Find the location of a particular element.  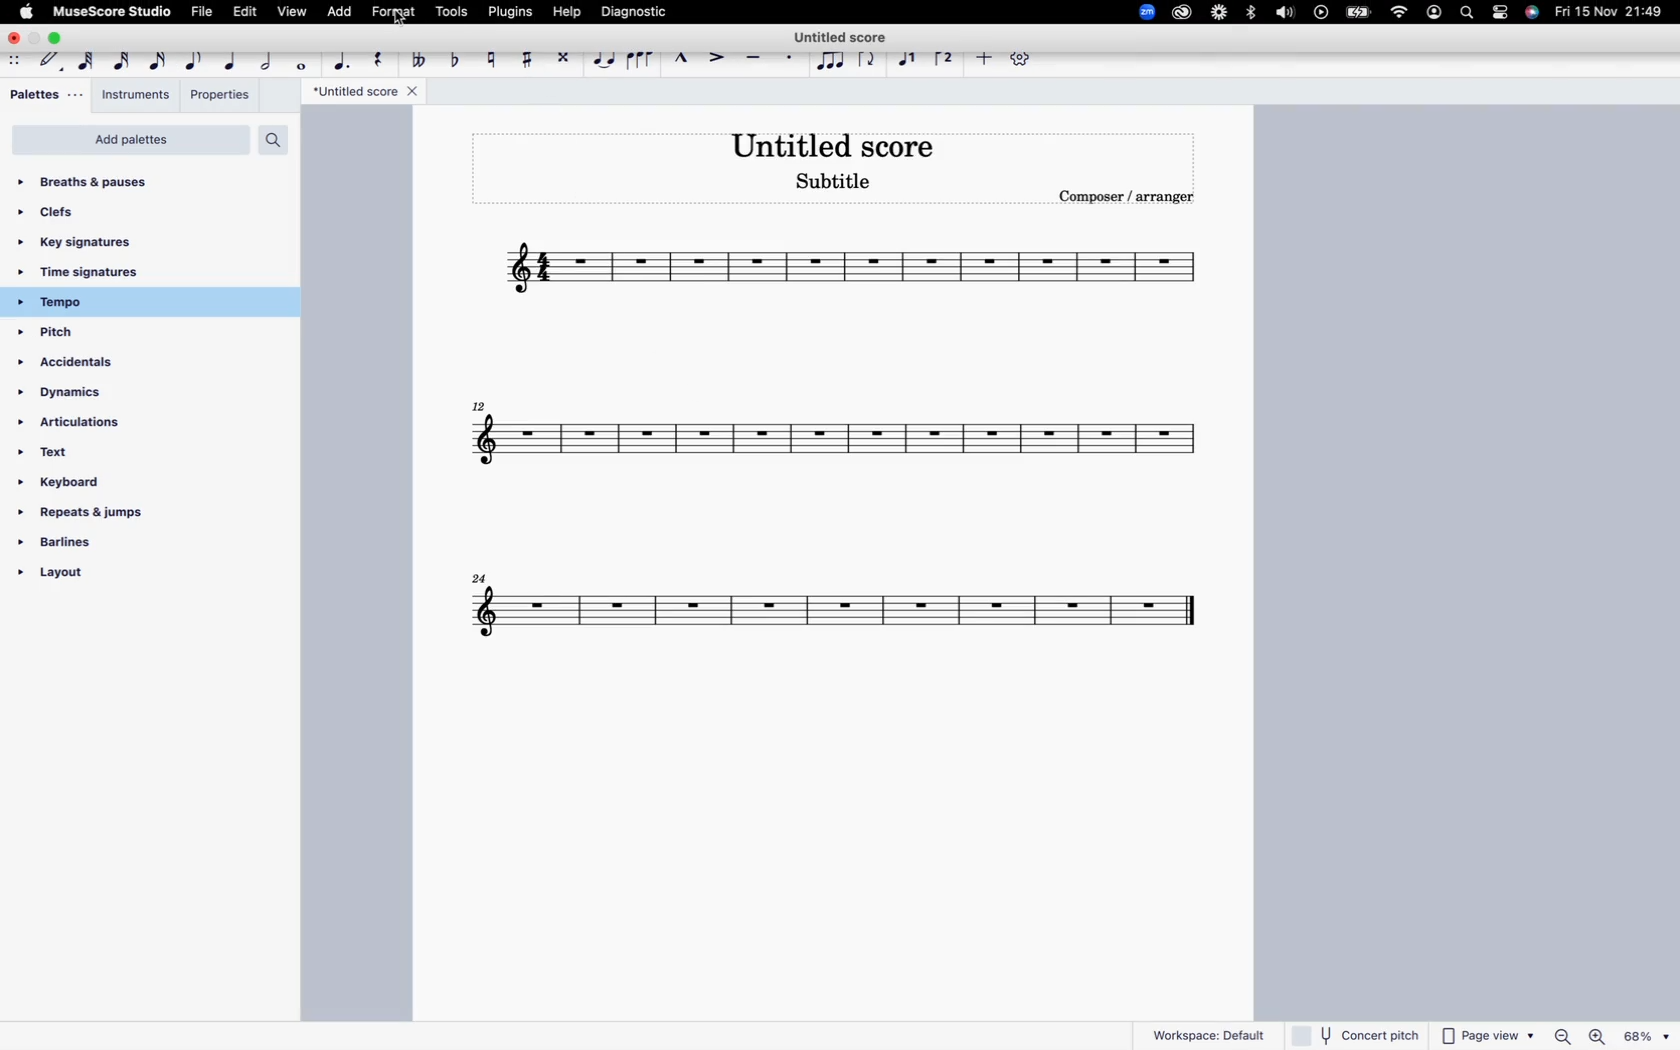

minimize is located at coordinates (35, 39).